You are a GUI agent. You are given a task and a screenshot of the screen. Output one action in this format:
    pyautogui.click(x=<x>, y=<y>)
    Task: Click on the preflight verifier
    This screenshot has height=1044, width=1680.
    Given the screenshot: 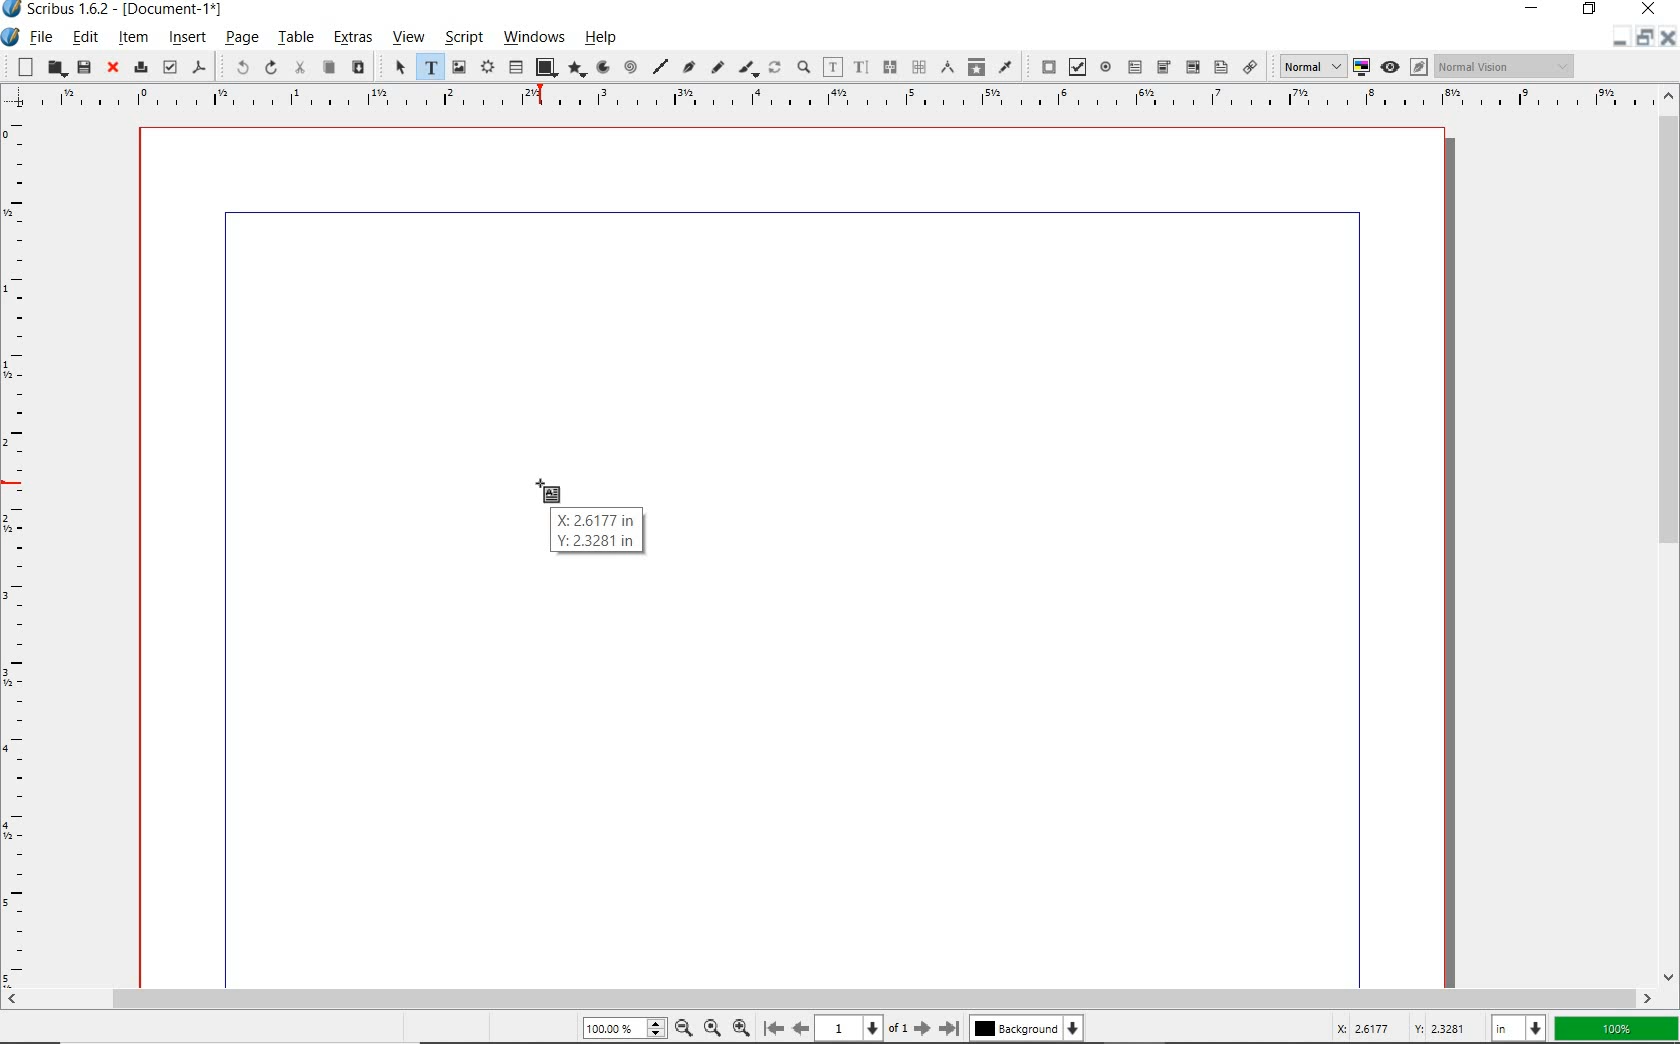 What is the action you would take?
    pyautogui.click(x=169, y=66)
    